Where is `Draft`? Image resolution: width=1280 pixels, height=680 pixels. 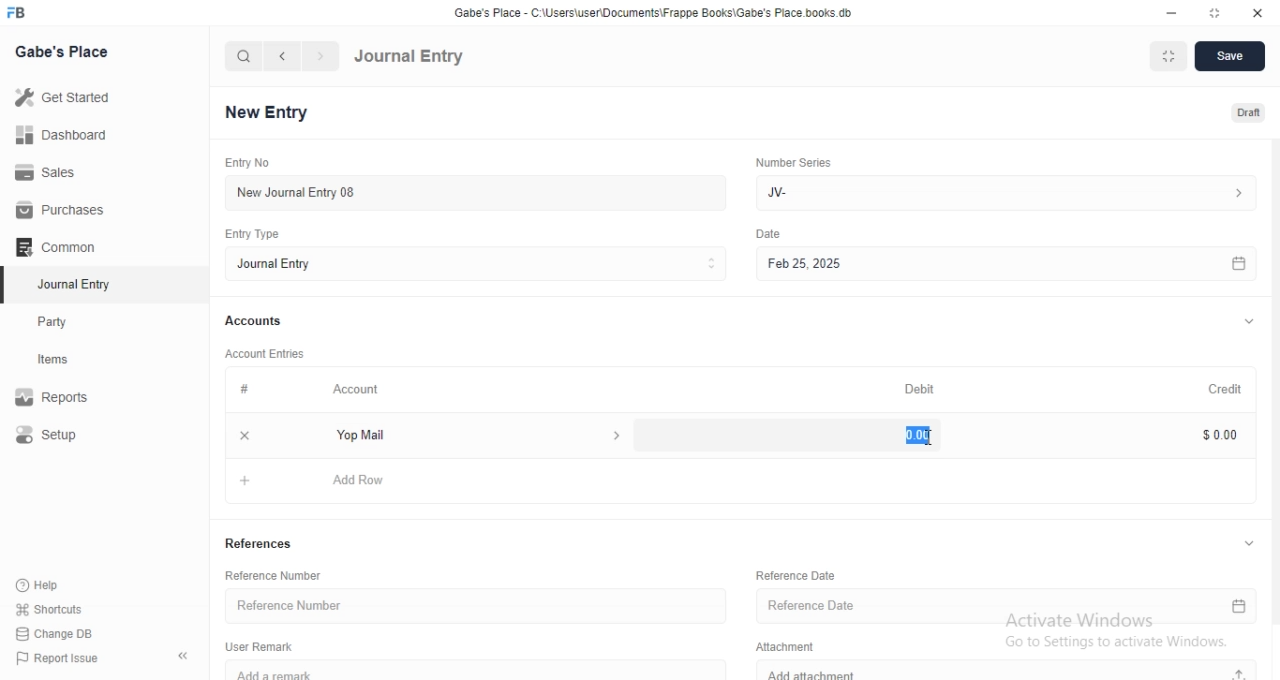
Draft is located at coordinates (1238, 111).